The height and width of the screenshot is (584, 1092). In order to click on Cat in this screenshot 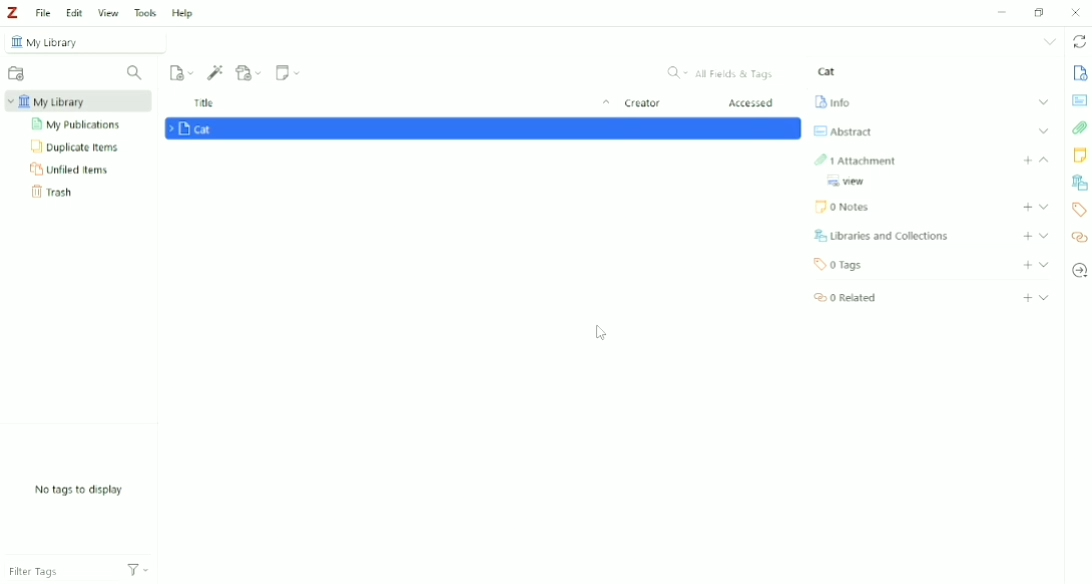, I will do `click(827, 71)`.